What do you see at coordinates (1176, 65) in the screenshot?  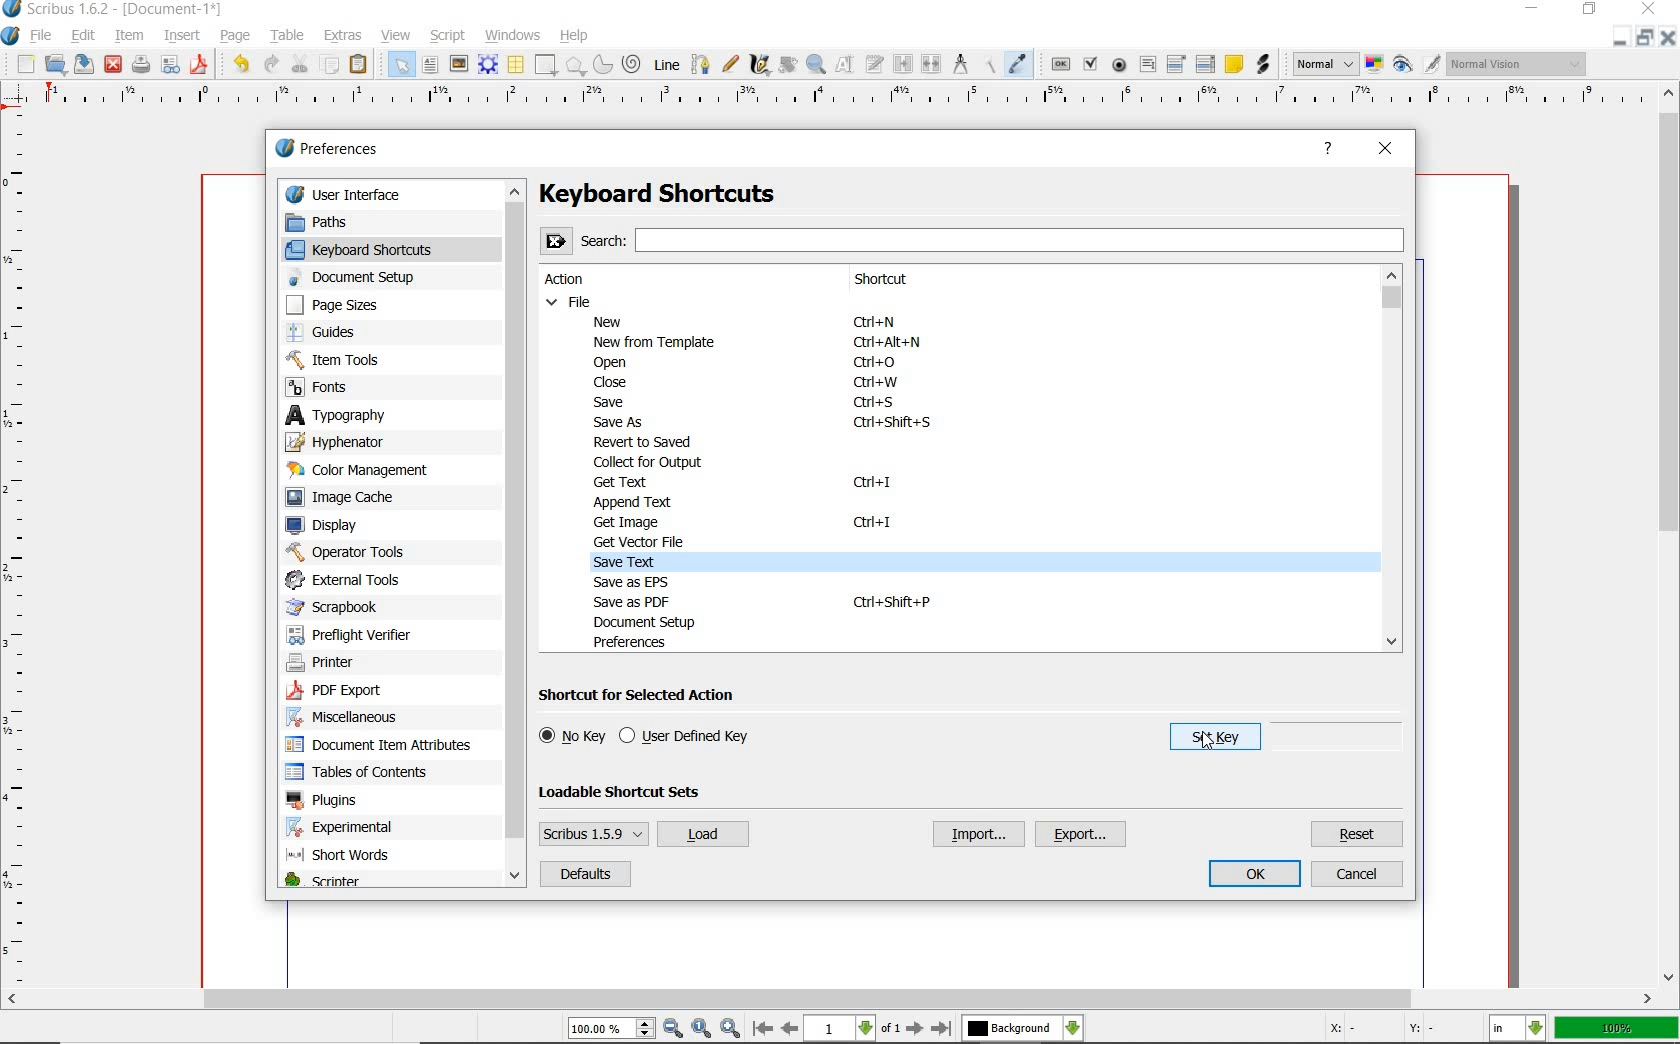 I see `pdf combo box` at bounding box center [1176, 65].